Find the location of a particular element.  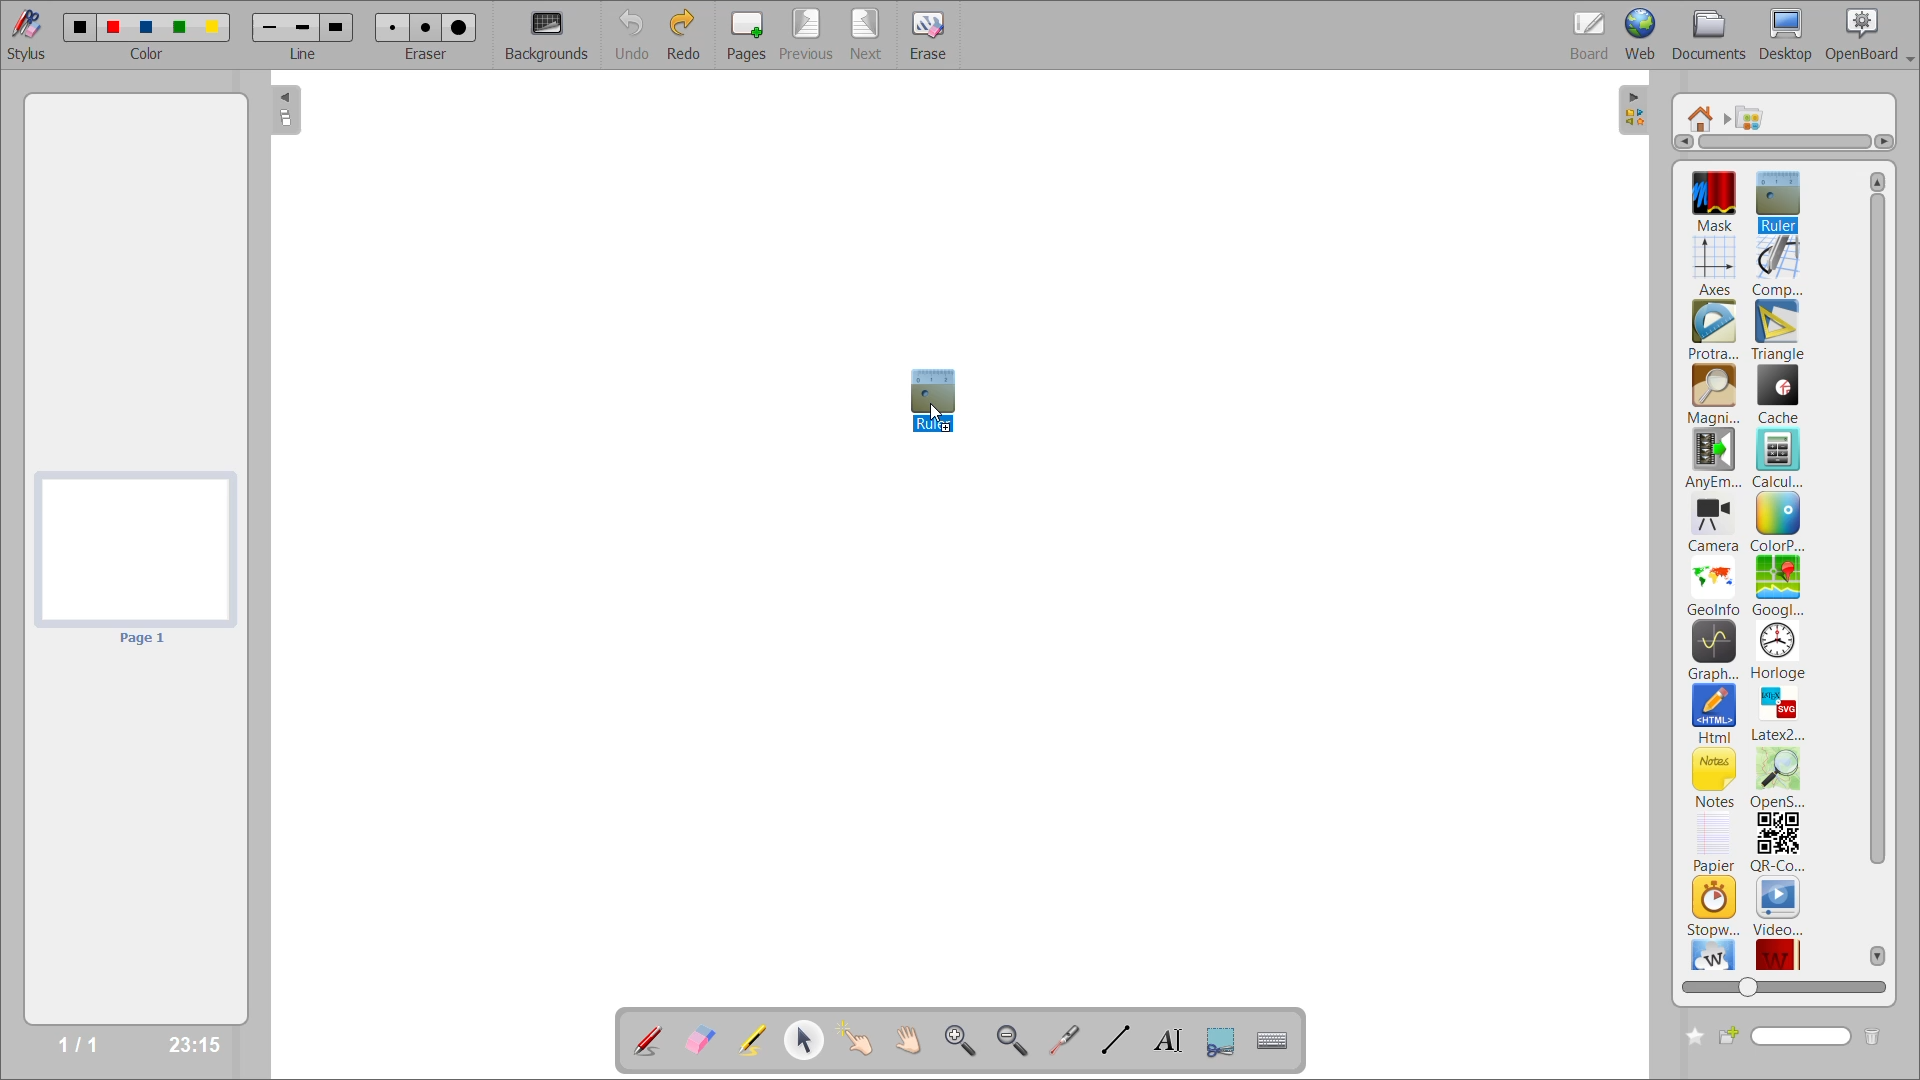

horizontal scroll bar is located at coordinates (1786, 143).